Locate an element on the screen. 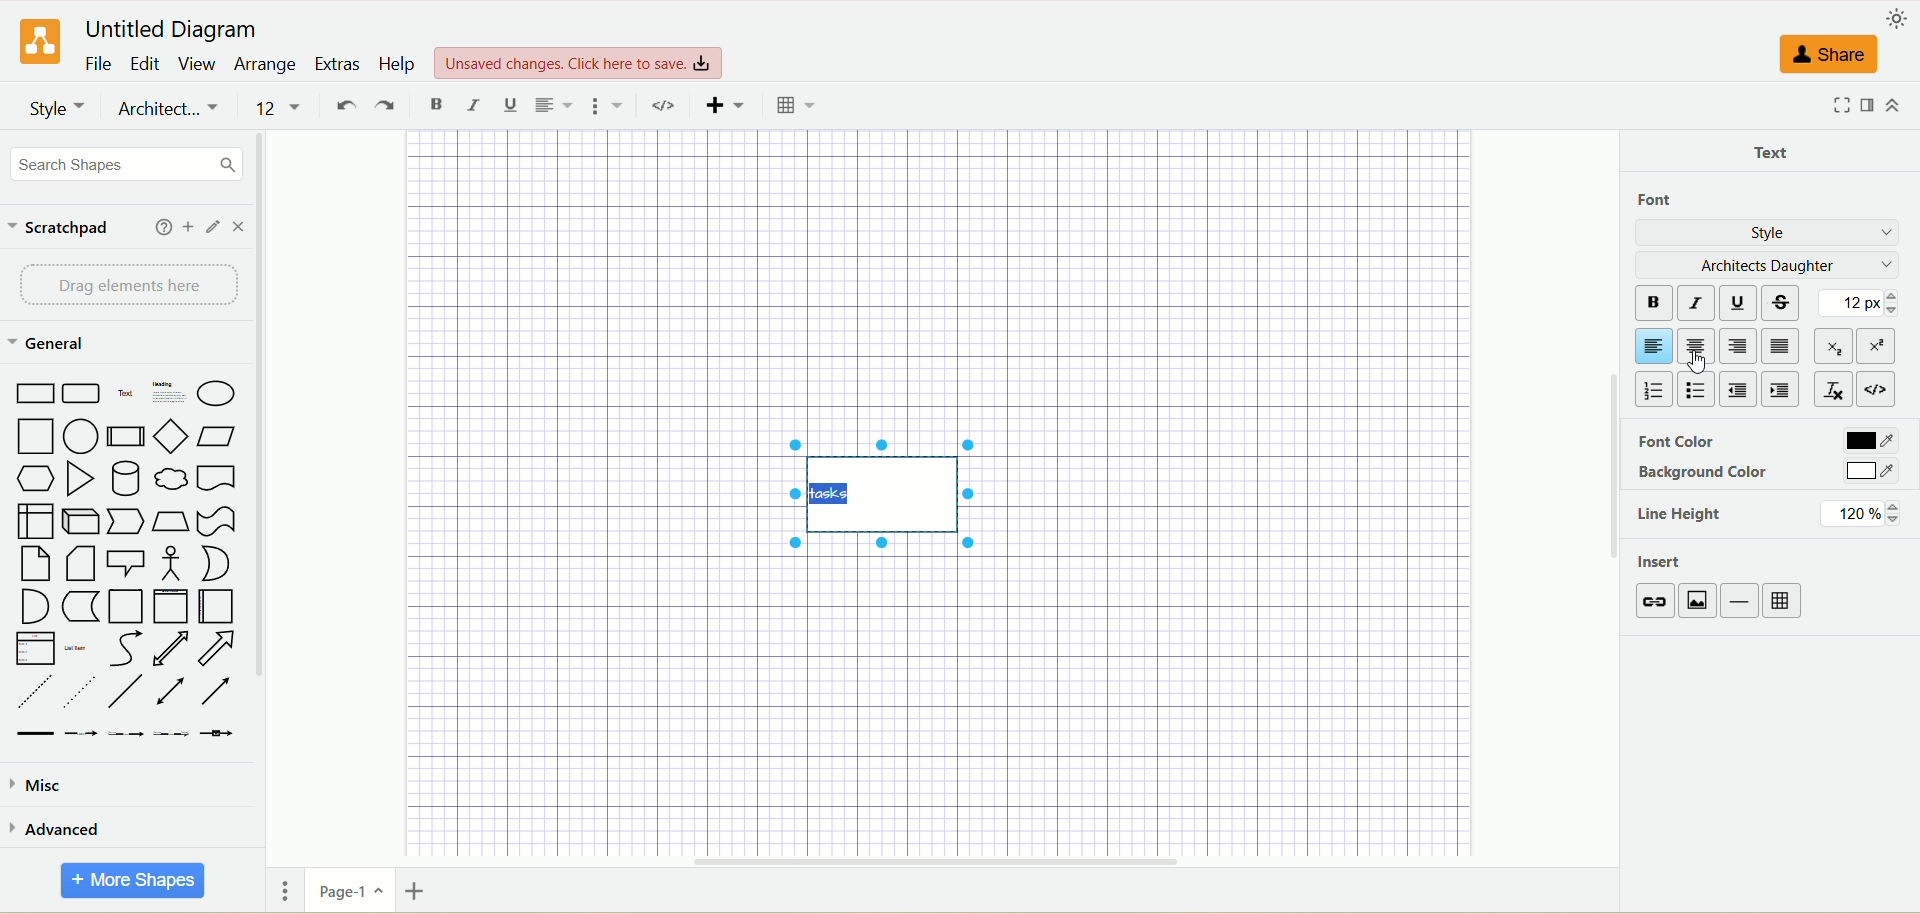 Image resolution: width=1920 pixels, height=914 pixels. Scripts is located at coordinates (668, 107).